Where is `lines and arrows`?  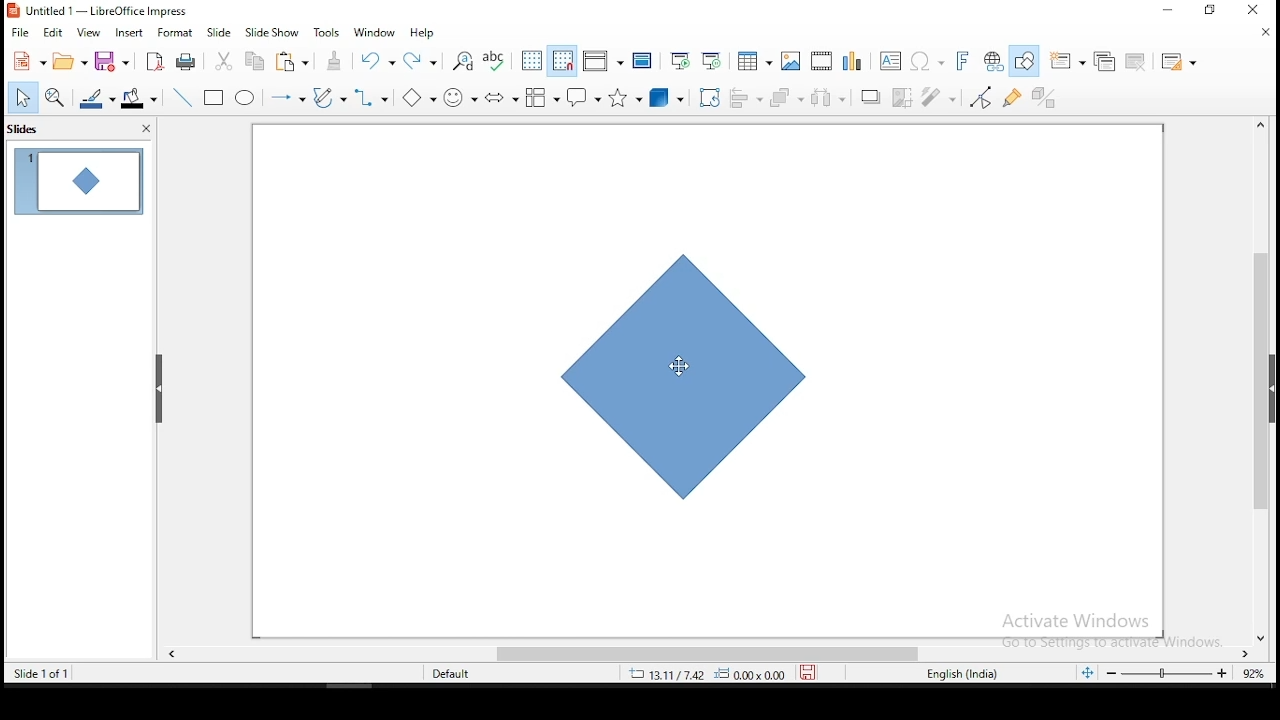
lines and arrows is located at coordinates (291, 100).